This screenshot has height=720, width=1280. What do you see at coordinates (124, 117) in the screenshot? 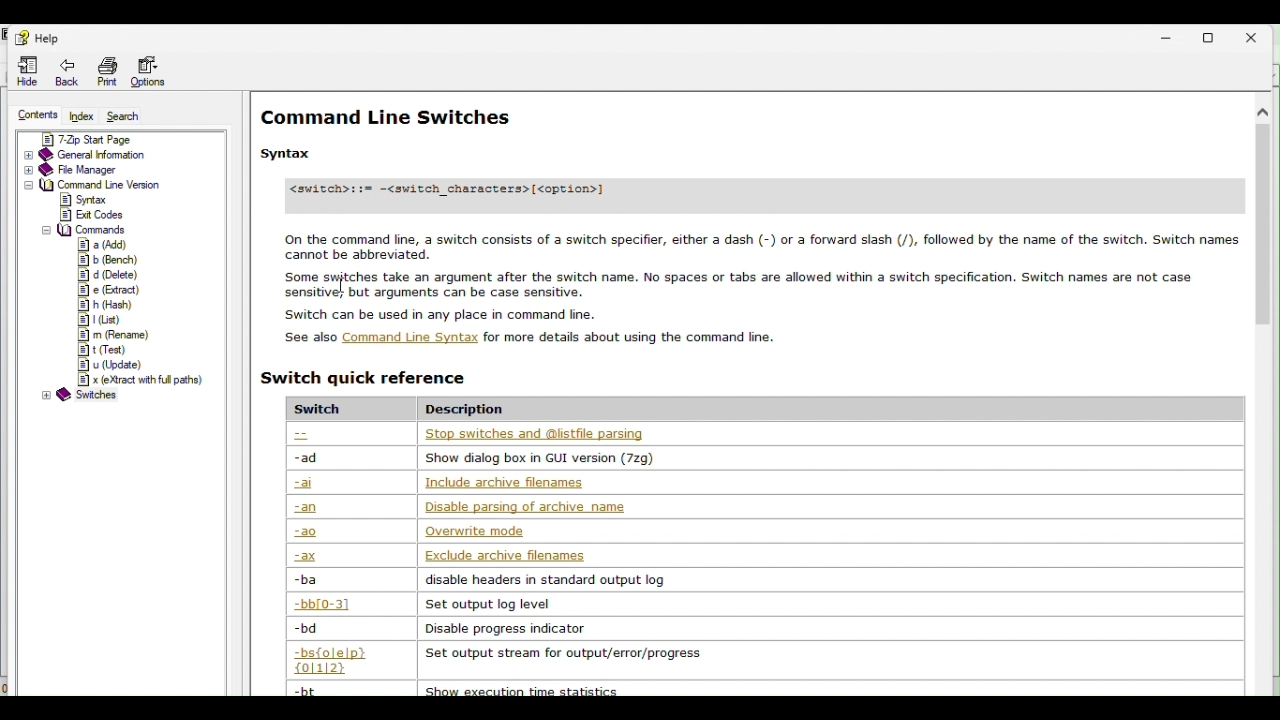
I see `Search` at bounding box center [124, 117].